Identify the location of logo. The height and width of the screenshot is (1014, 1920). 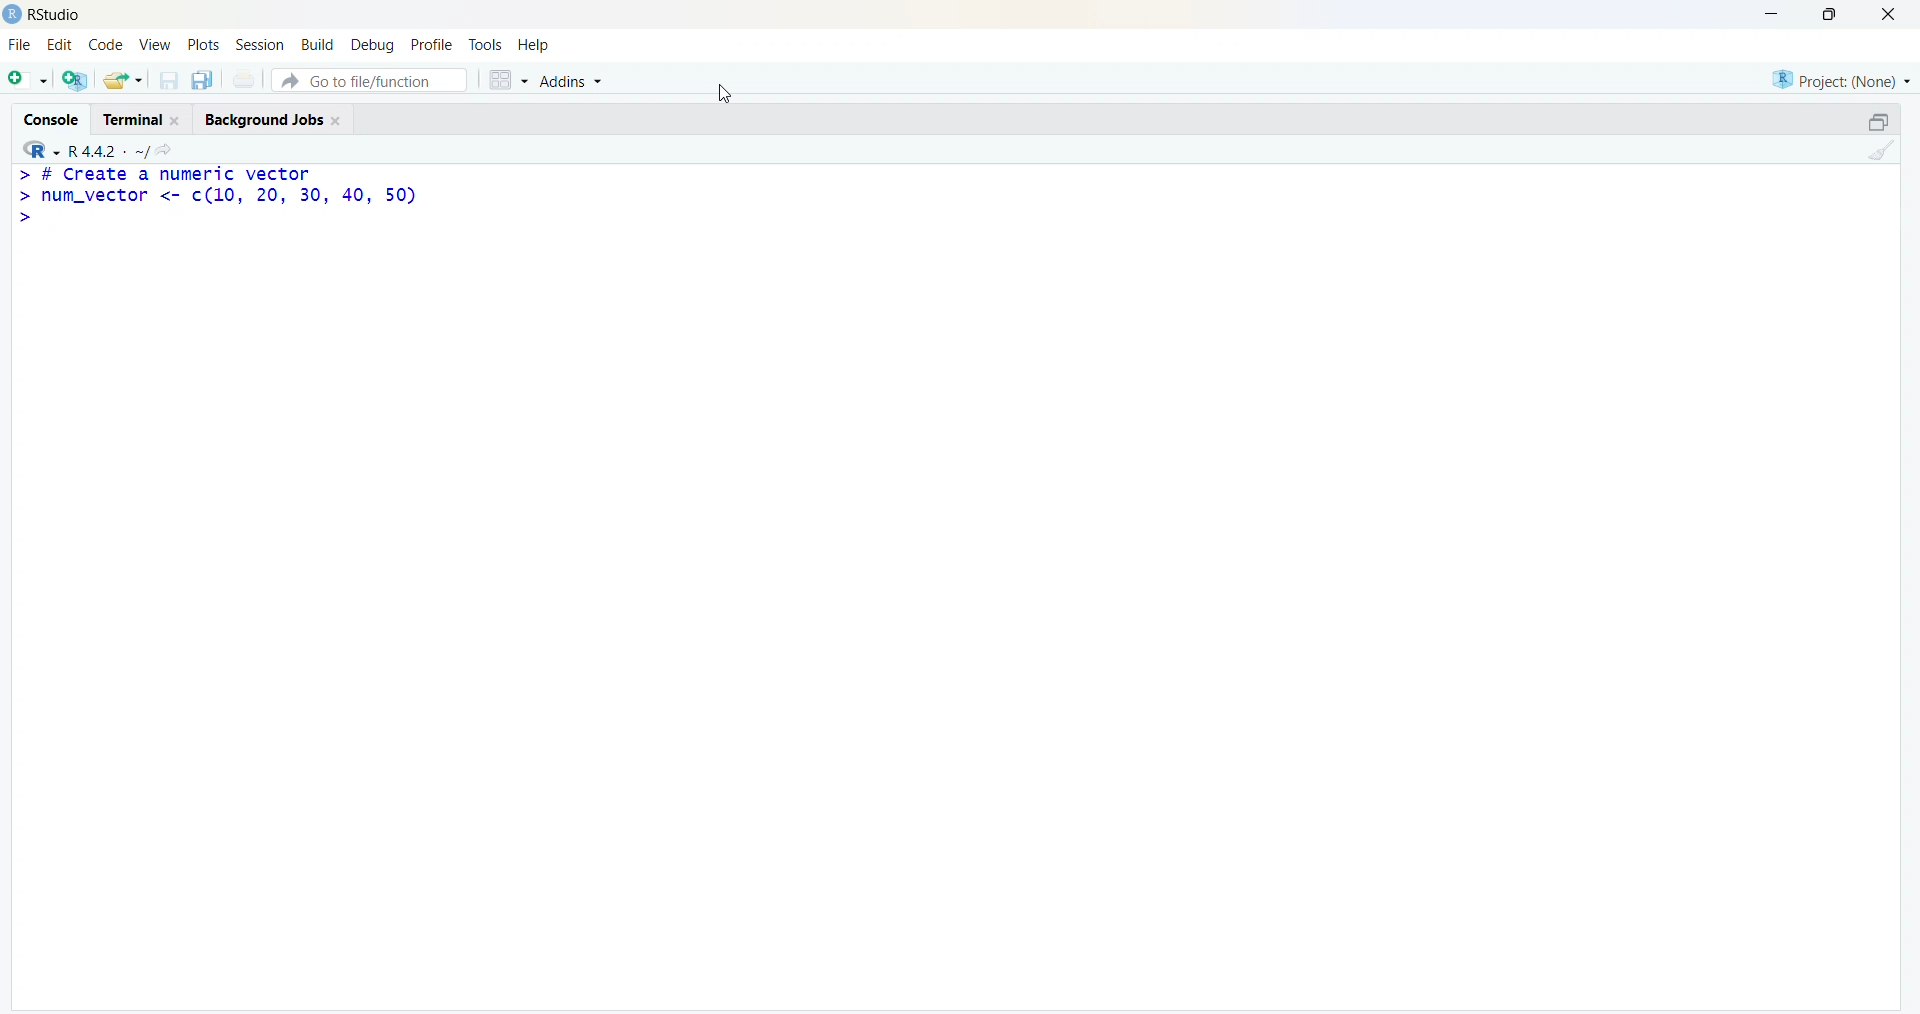
(14, 15).